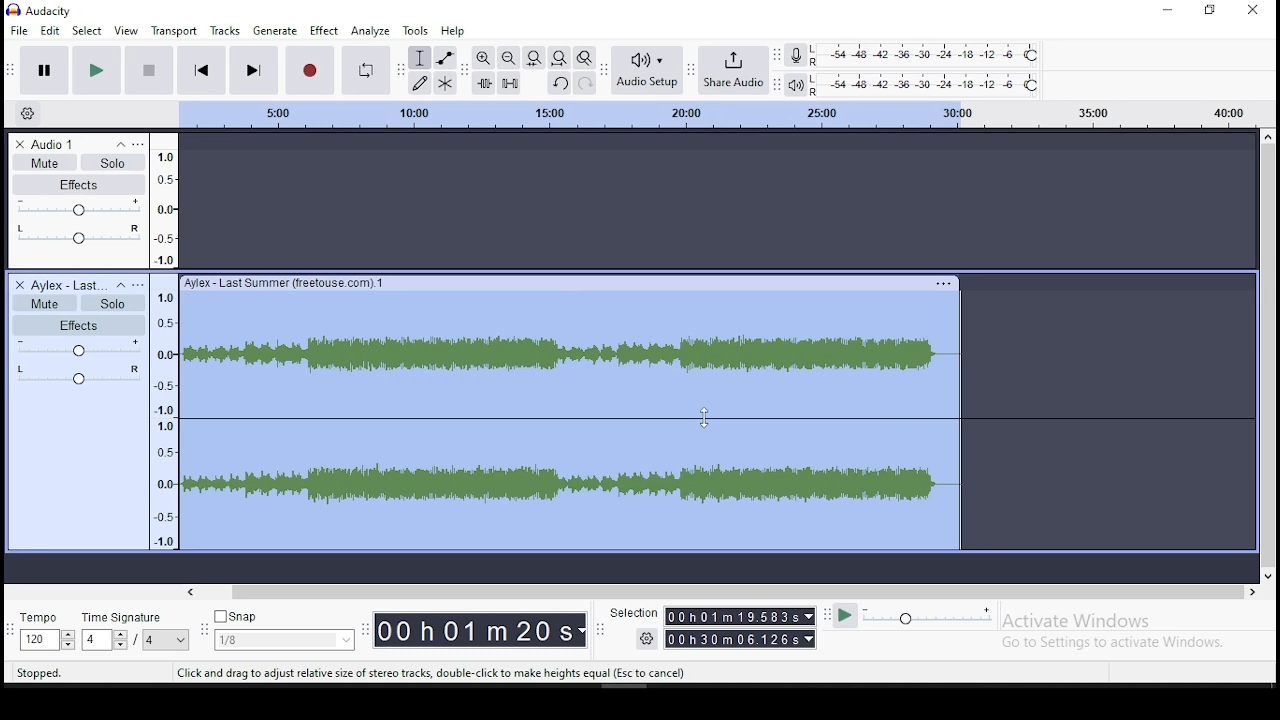 This screenshot has height=720, width=1280. I want to click on analyze, so click(370, 31).